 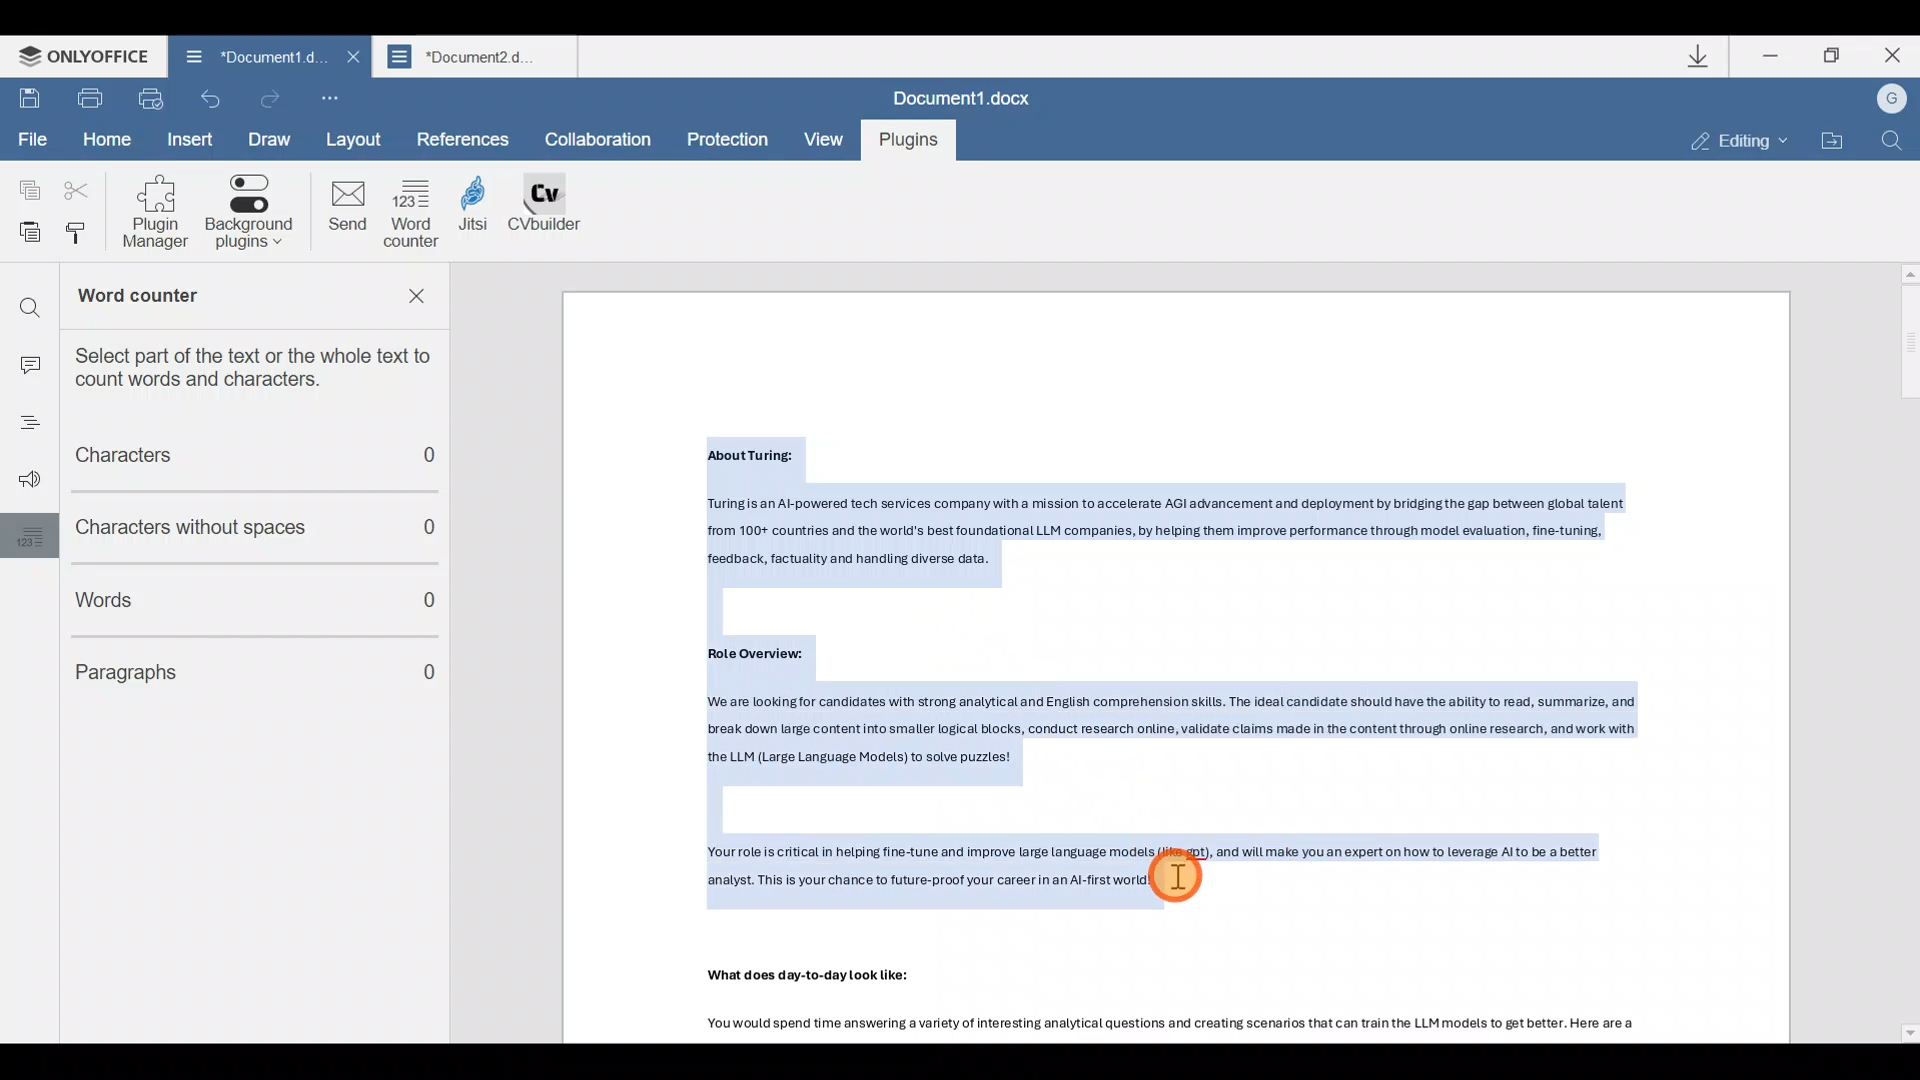 What do you see at coordinates (1834, 62) in the screenshot?
I see `Maximize` at bounding box center [1834, 62].